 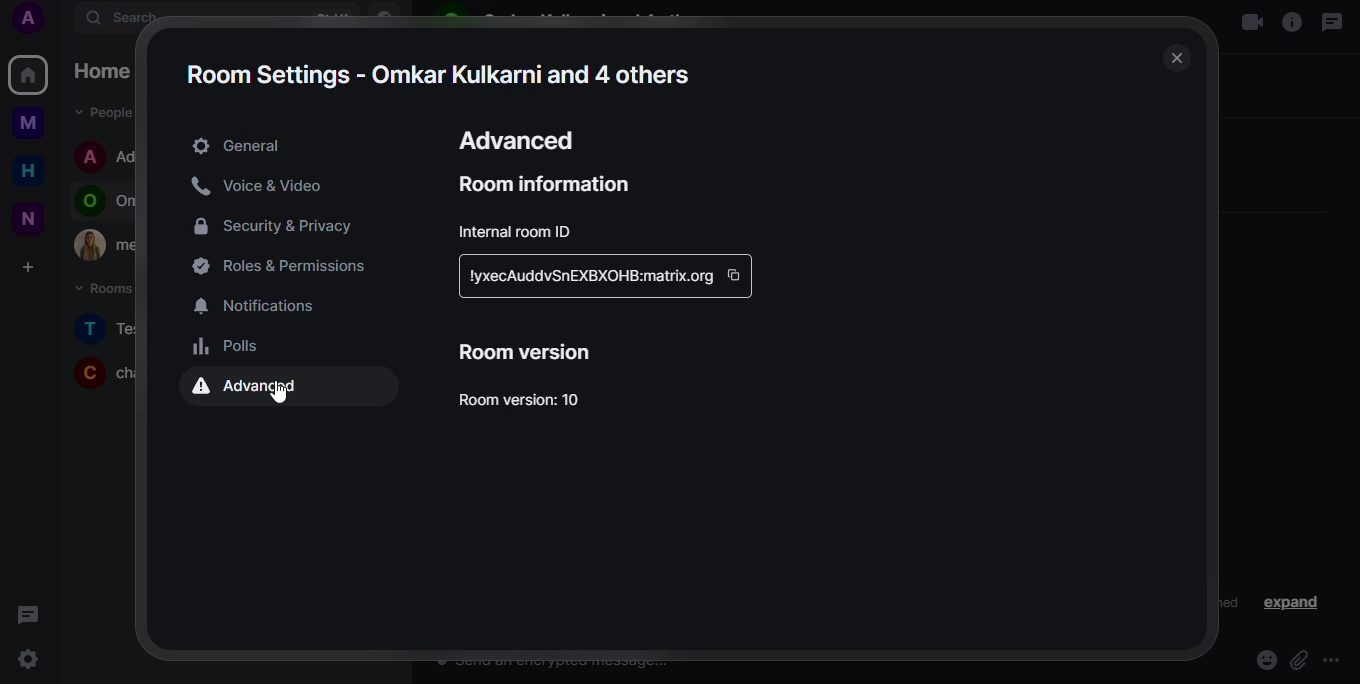 What do you see at coordinates (254, 389) in the screenshot?
I see `advanced` at bounding box center [254, 389].